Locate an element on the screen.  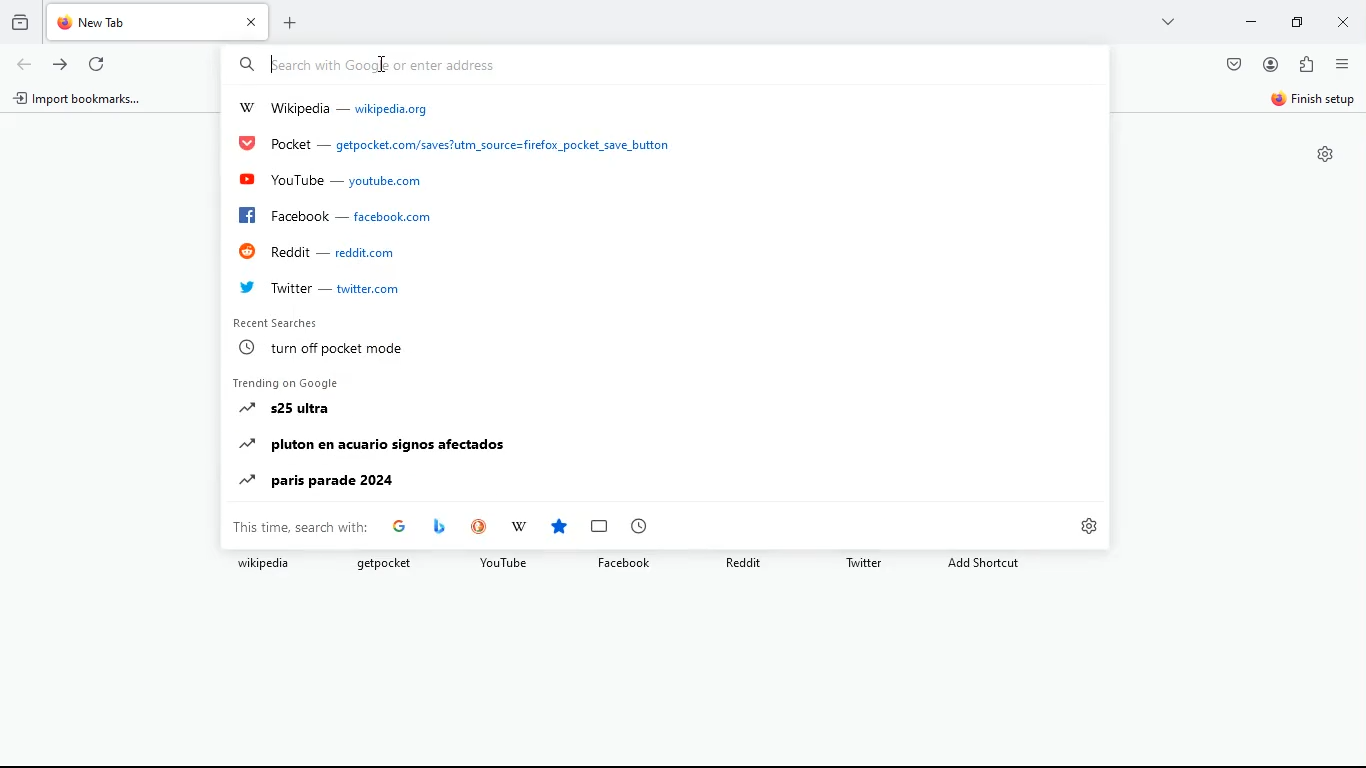
Search bar is located at coordinates (658, 65).